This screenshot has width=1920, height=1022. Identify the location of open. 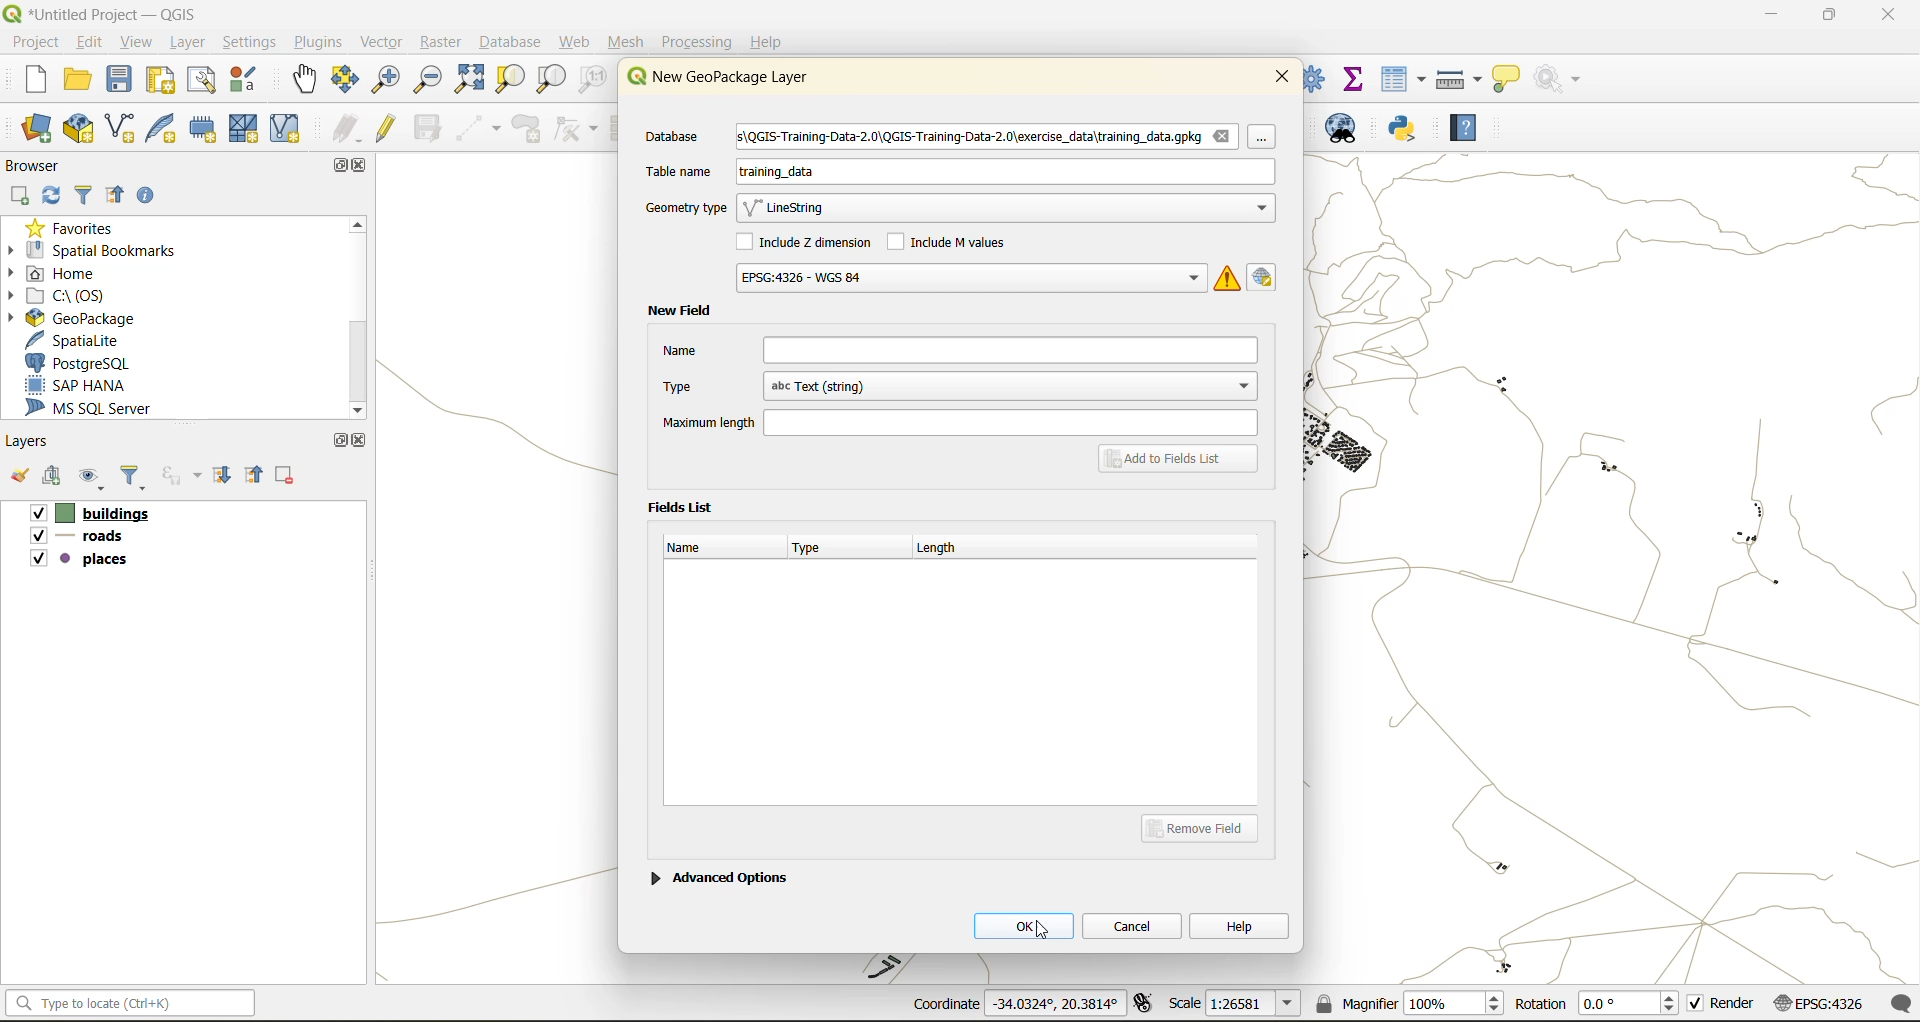
(79, 83).